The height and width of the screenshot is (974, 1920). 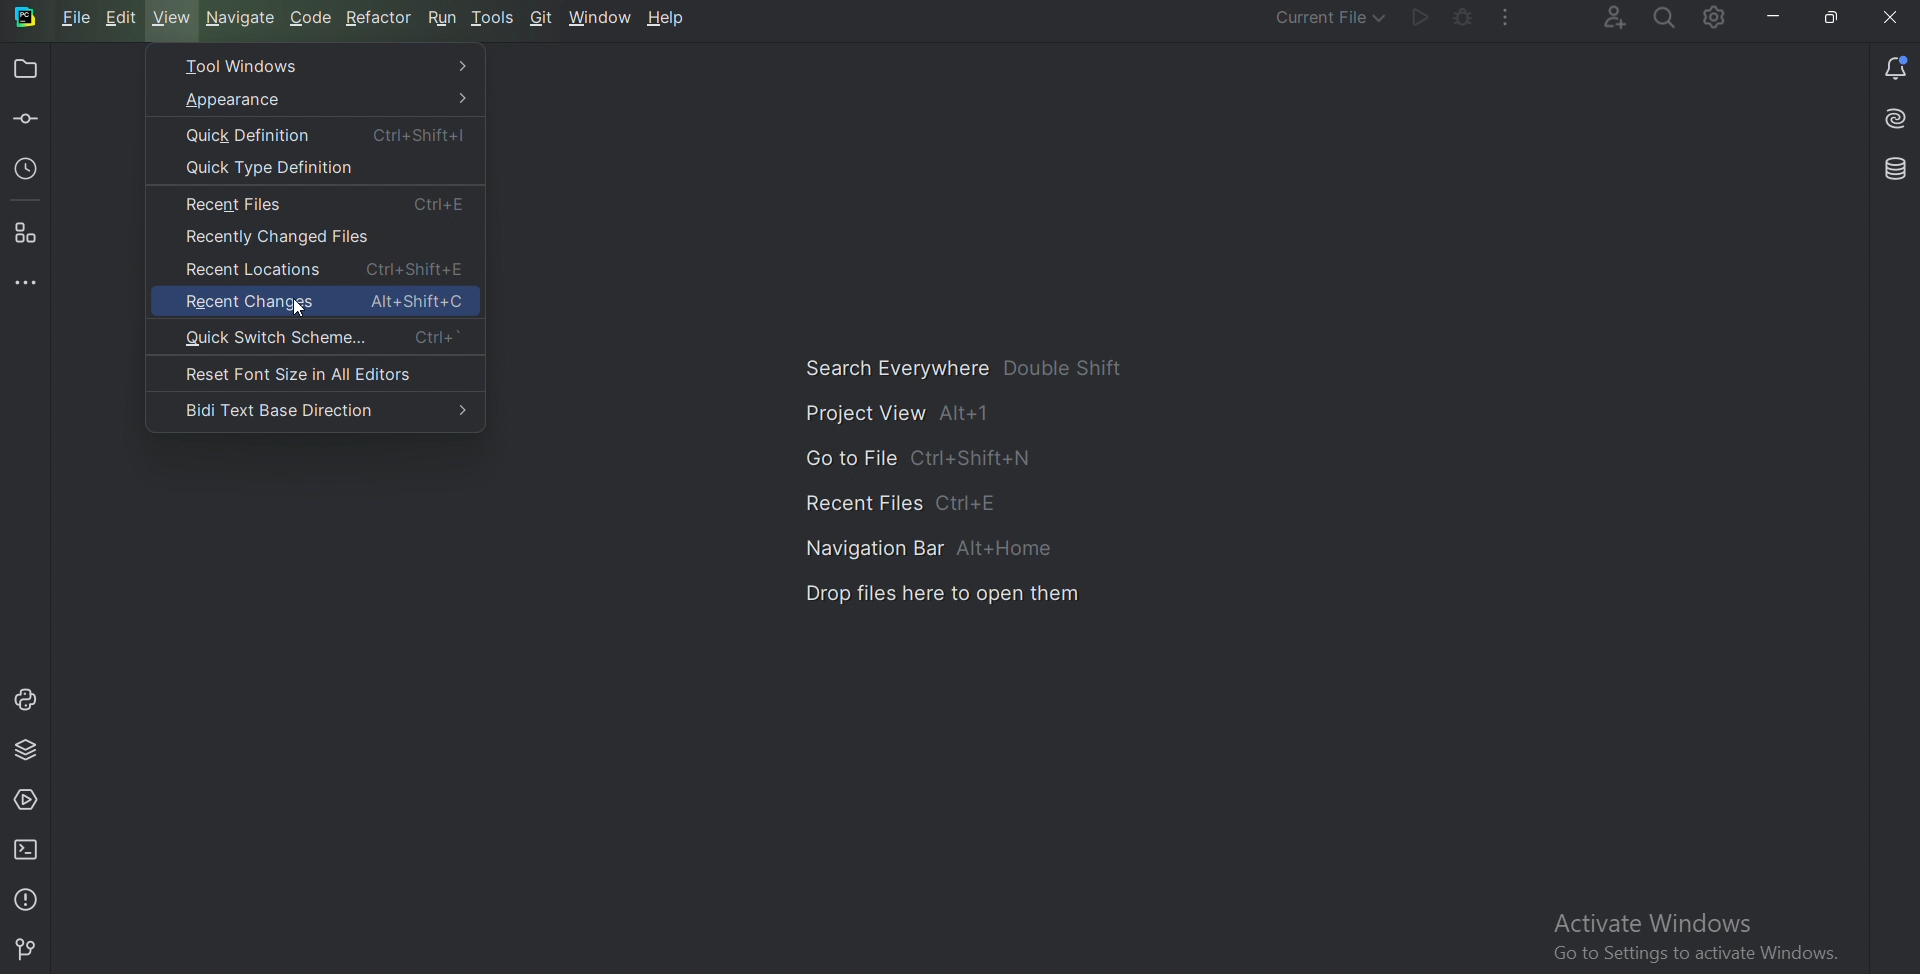 What do you see at coordinates (25, 700) in the screenshot?
I see `Python console` at bounding box center [25, 700].